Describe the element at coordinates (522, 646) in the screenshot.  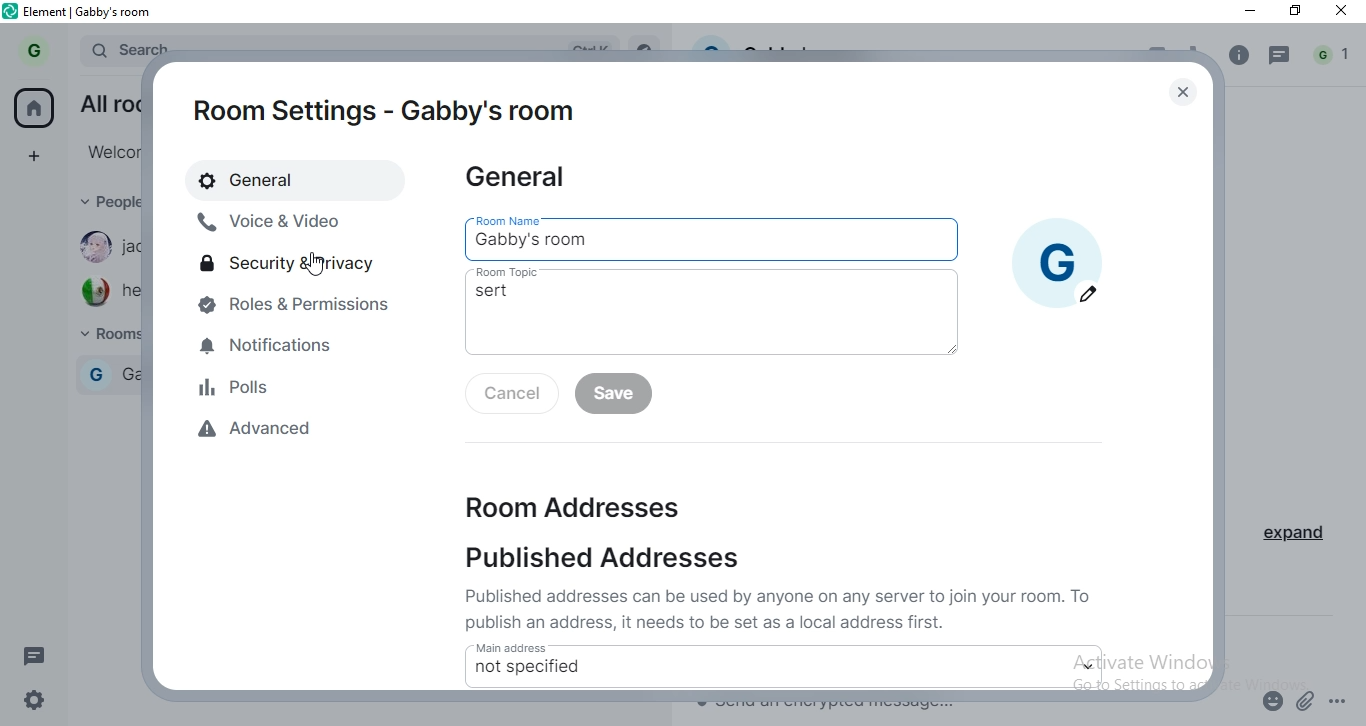
I see `main address` at that location.